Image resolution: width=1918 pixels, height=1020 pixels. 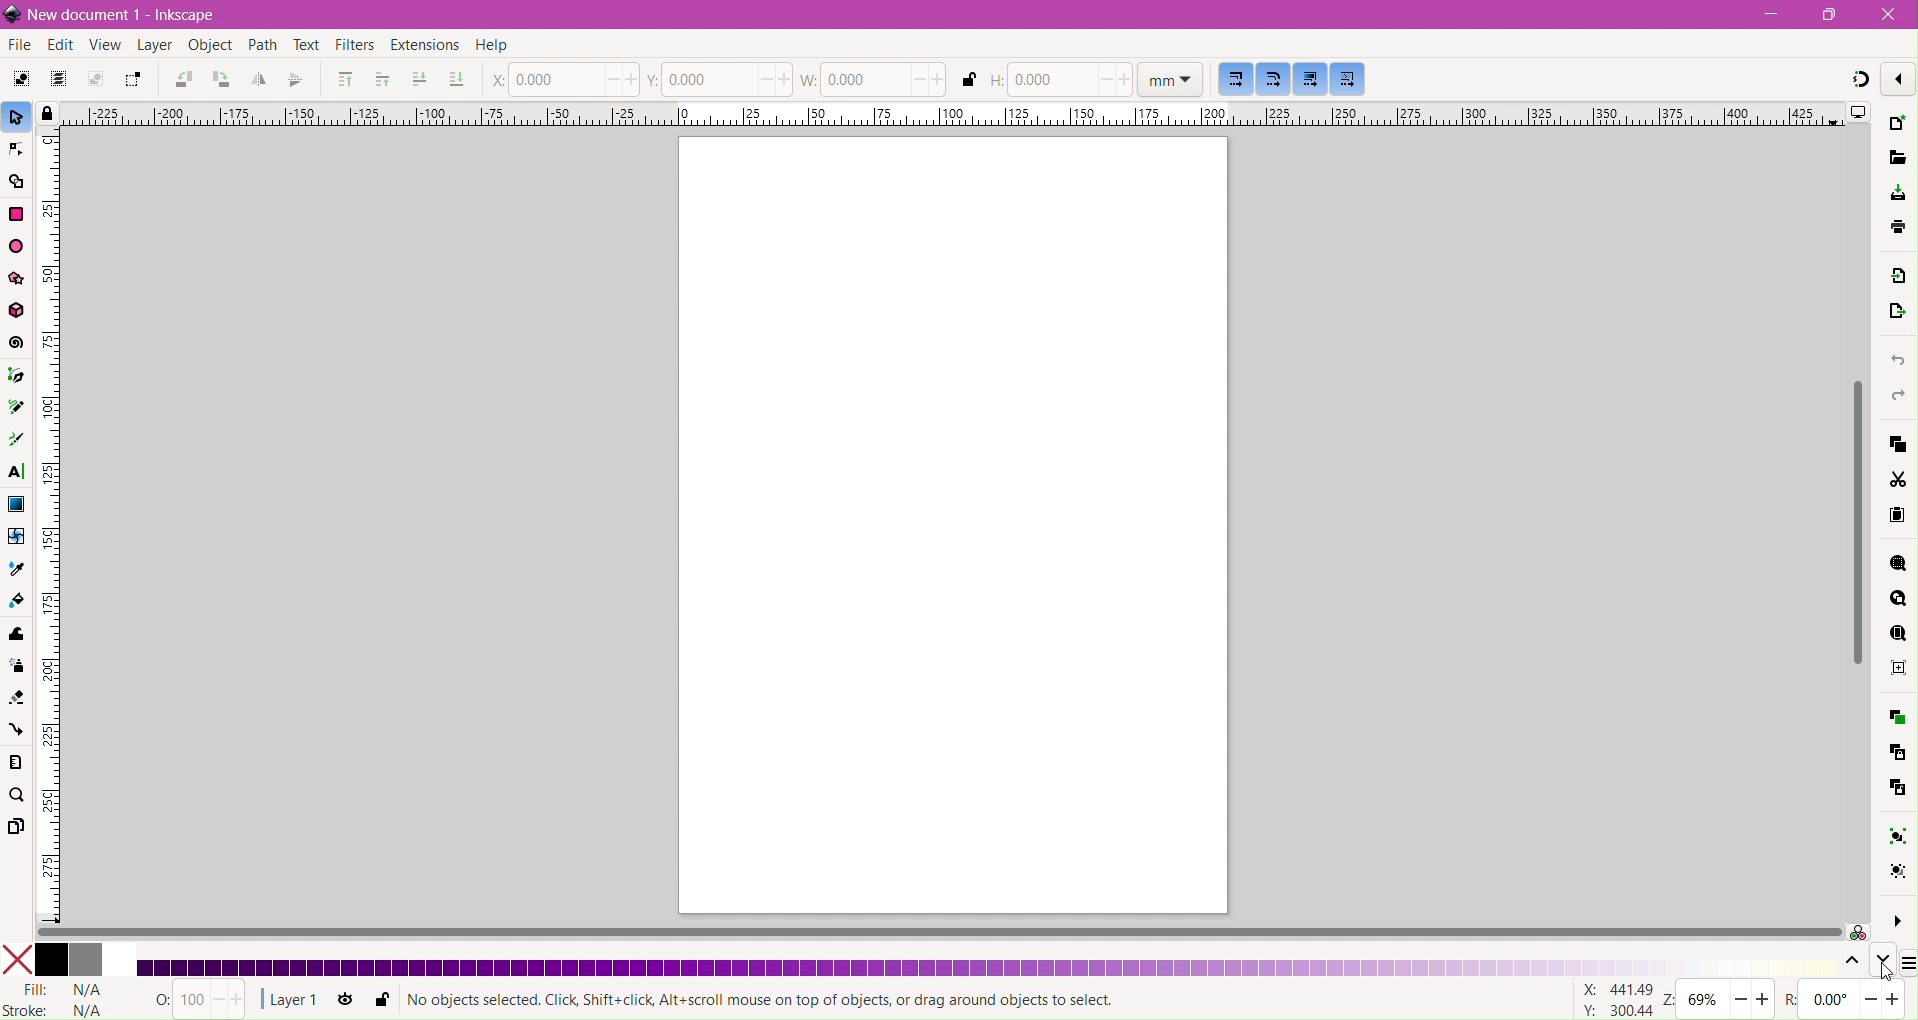 I want to click on Current Page, so click(x=949, y=527).